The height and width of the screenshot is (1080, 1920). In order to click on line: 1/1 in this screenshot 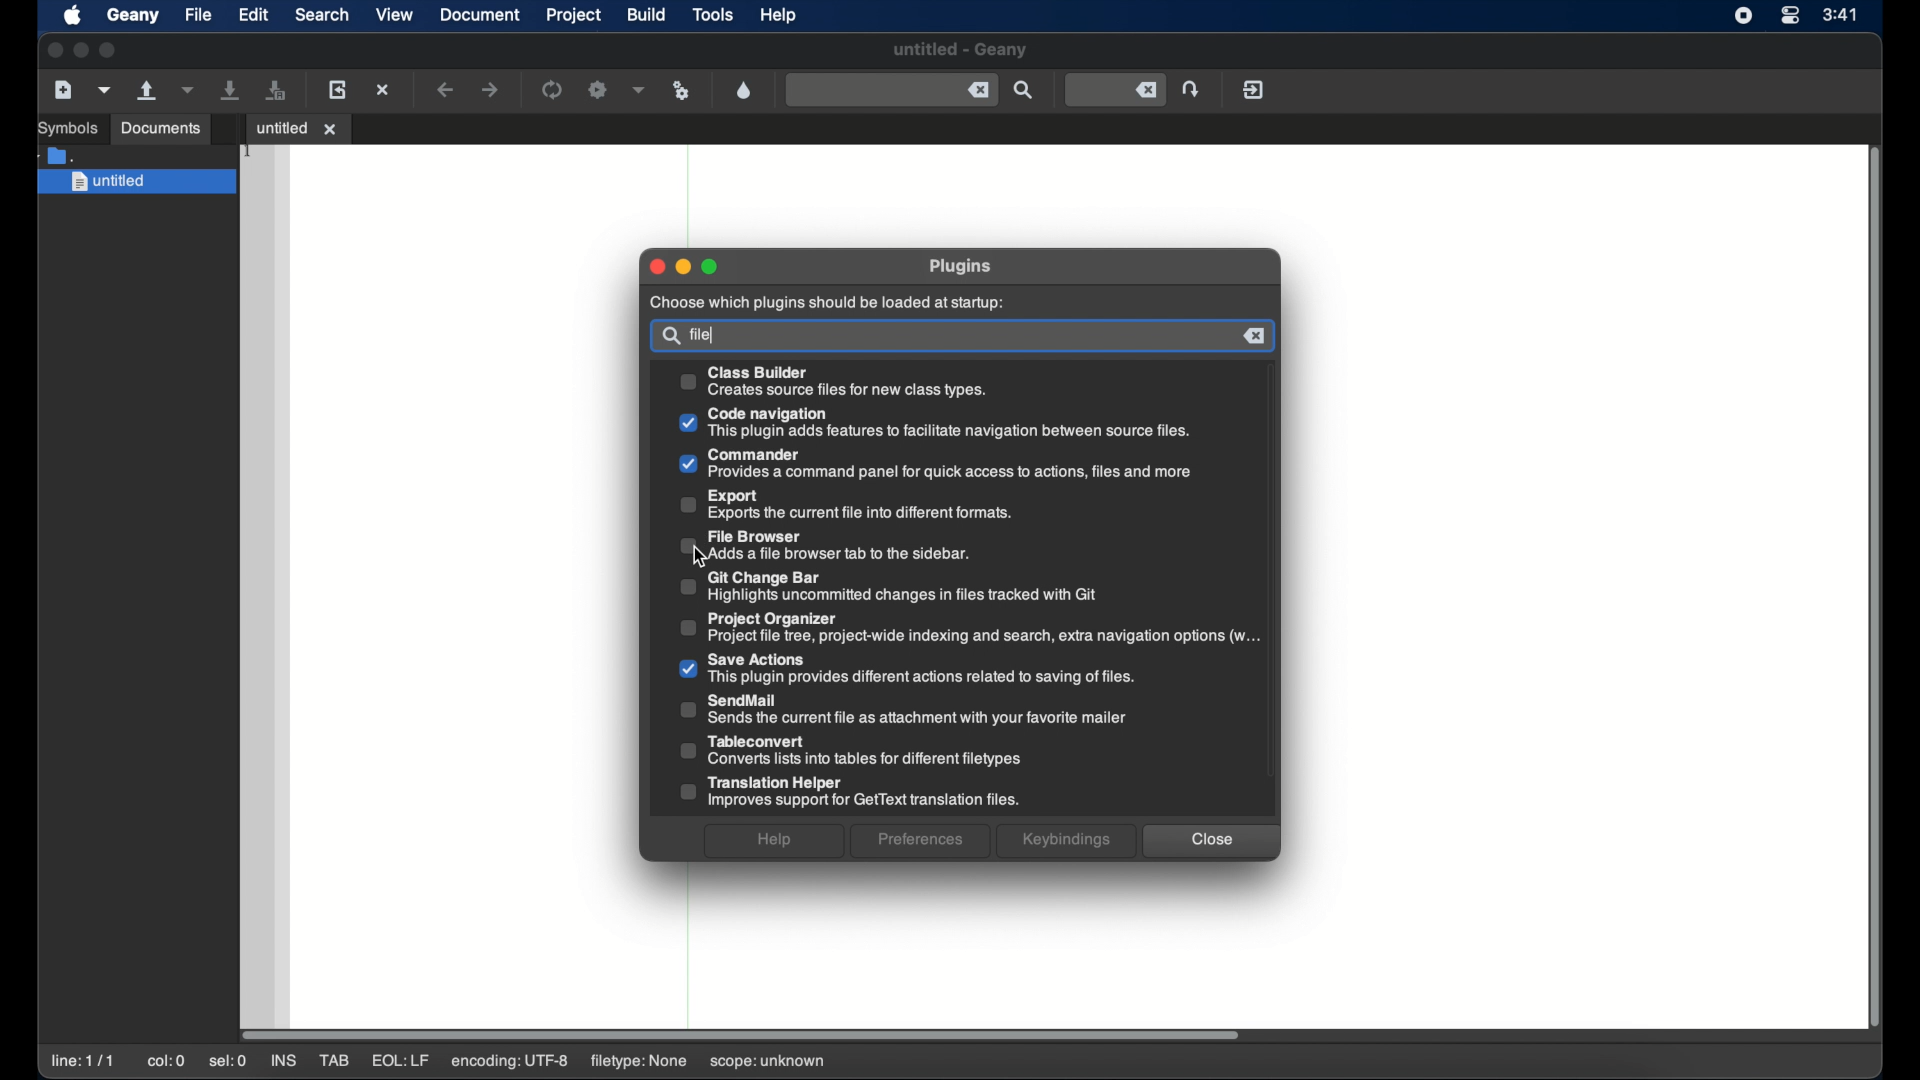, I will do `click(83, 1061)`.